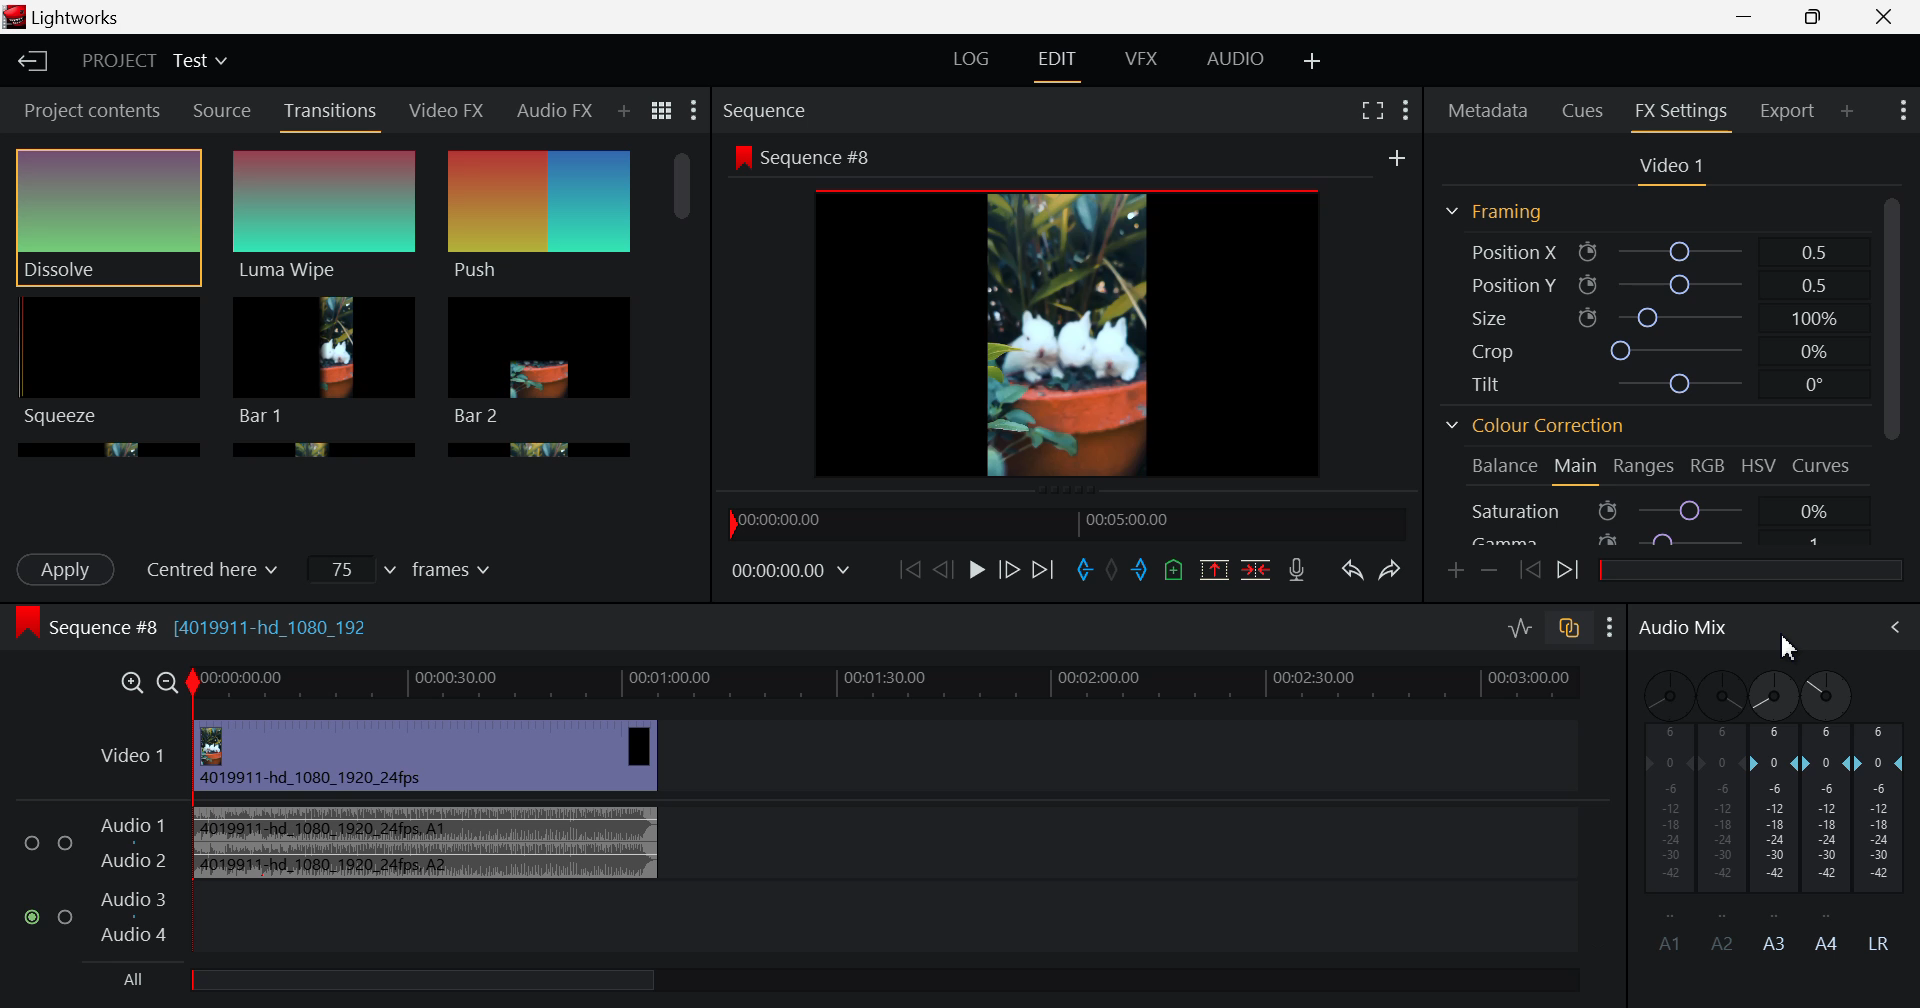 Image resolution: width=1920 pixels, height=1008 pixels. I want to click on Scroll Bar, so click(1896, 369).